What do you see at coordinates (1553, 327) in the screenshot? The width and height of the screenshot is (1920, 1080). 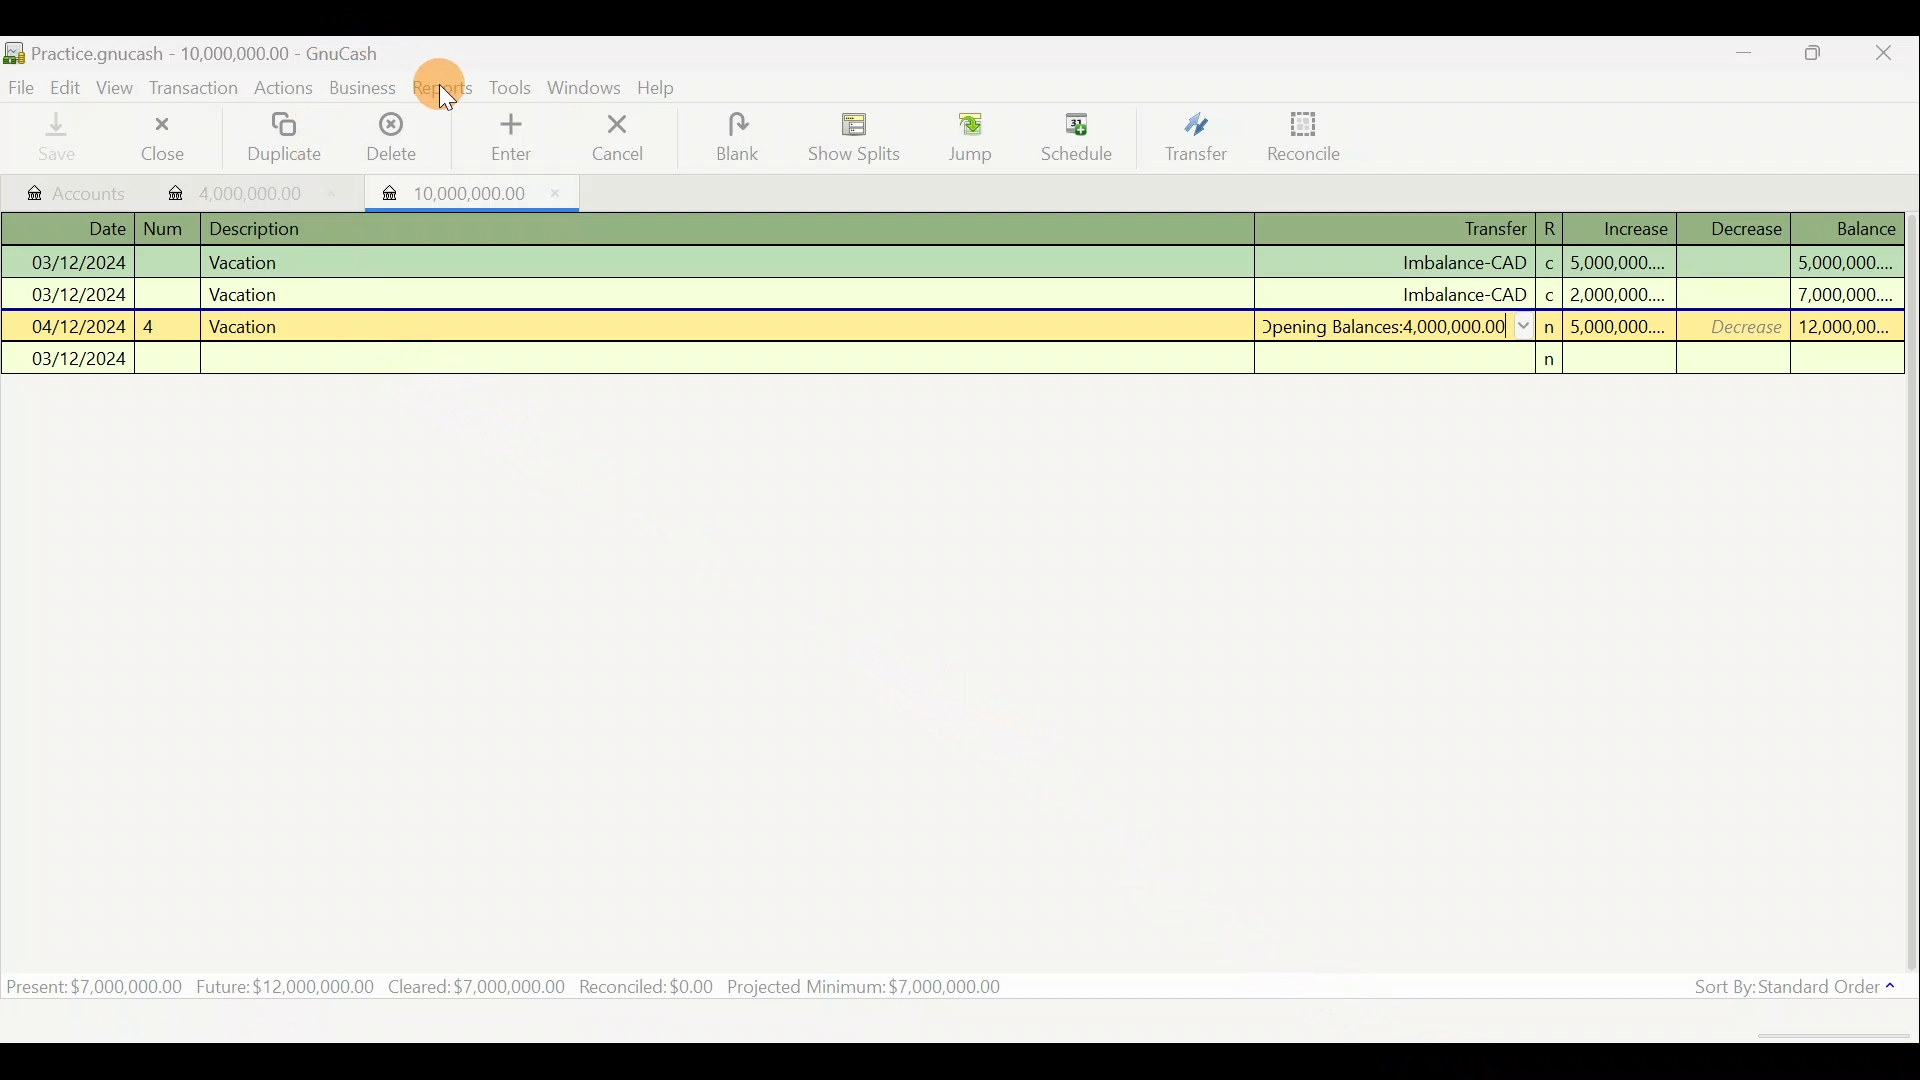 I see `n` at bounding box center [1553, 327].